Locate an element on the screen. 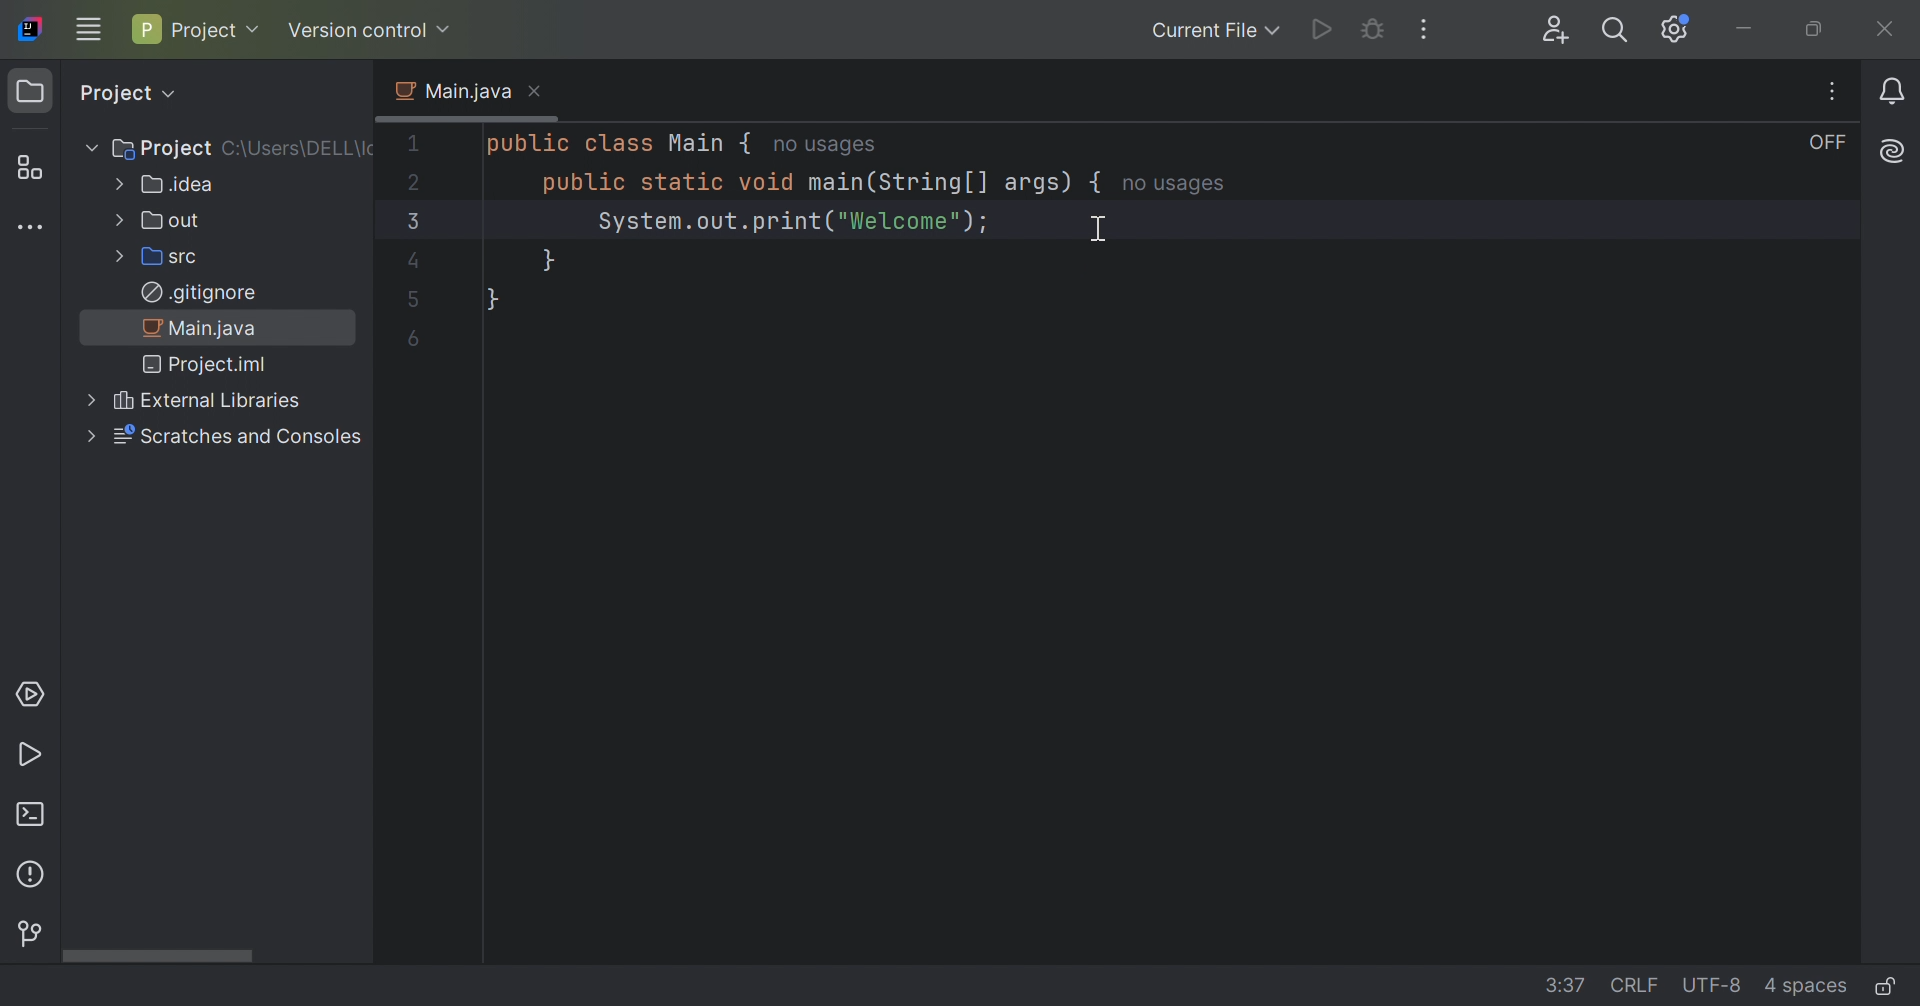 Image resolution: width=1920 pixels, height=1006 pixels. 6 is located at coordinates (413, 339).